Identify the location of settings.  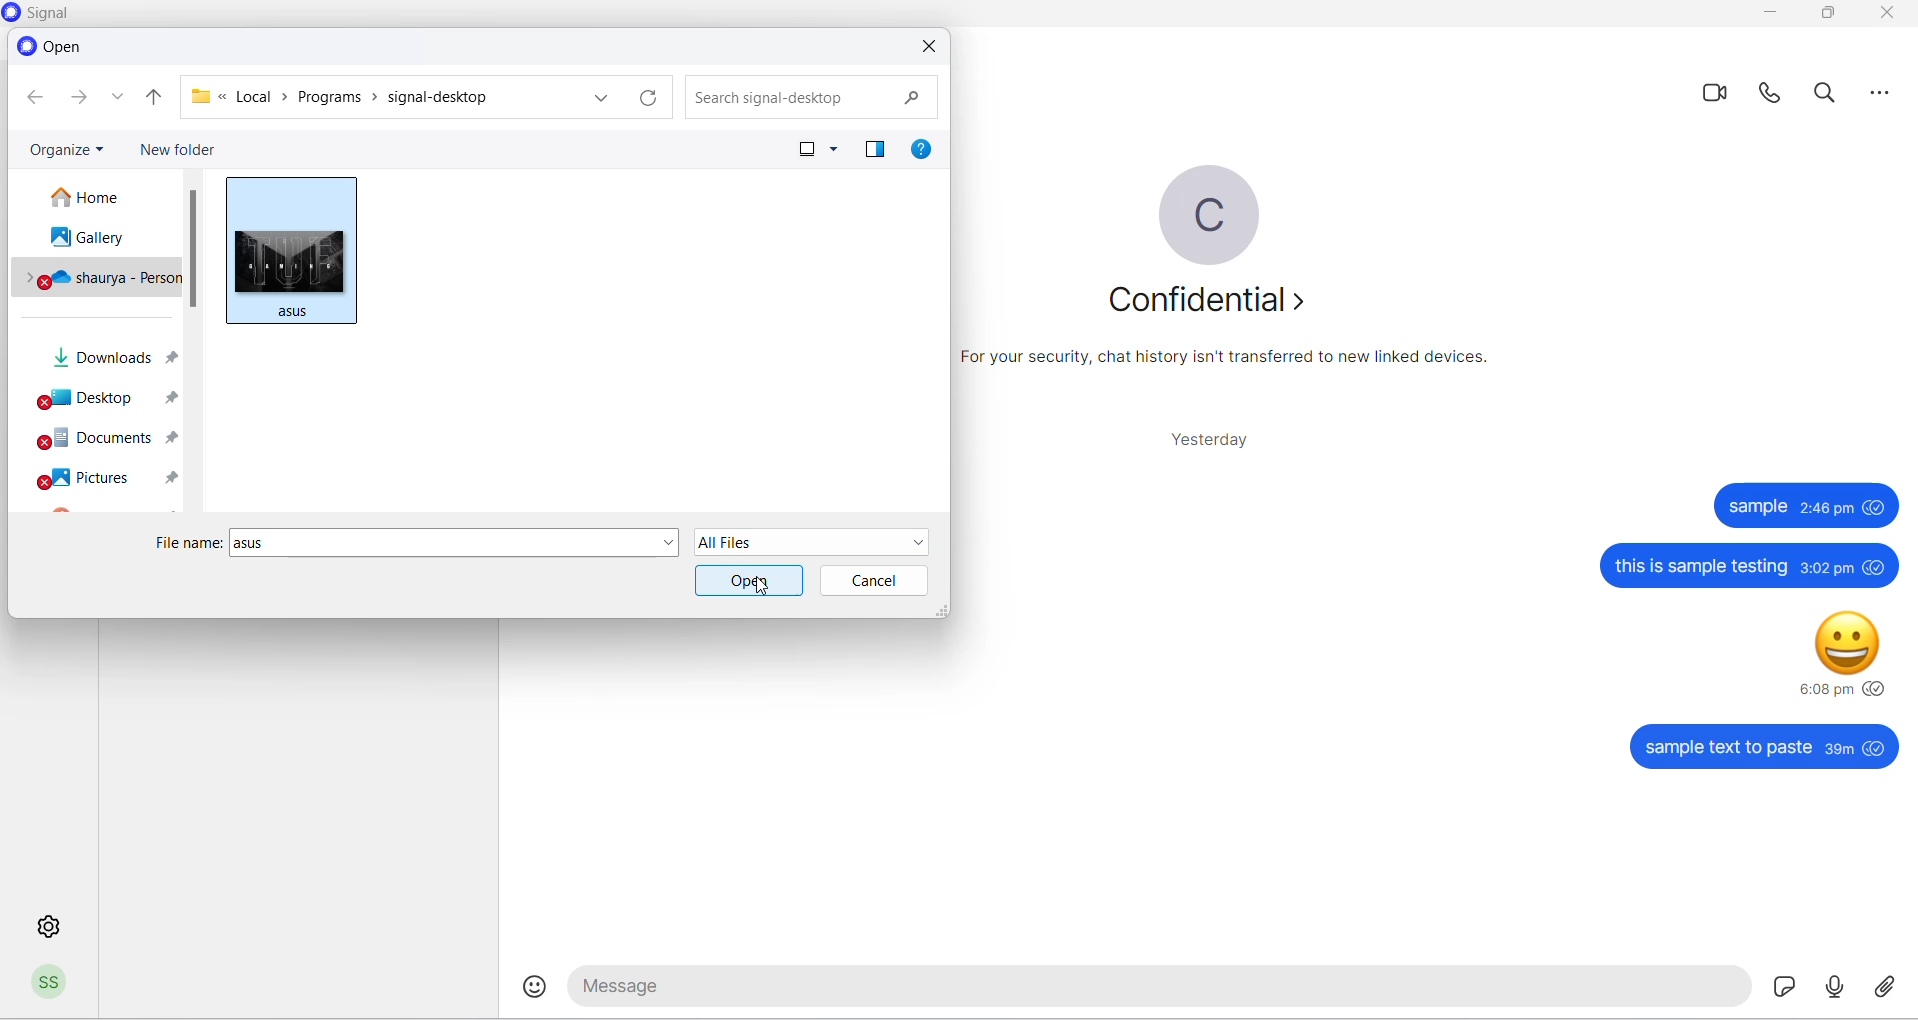
(45, 924).